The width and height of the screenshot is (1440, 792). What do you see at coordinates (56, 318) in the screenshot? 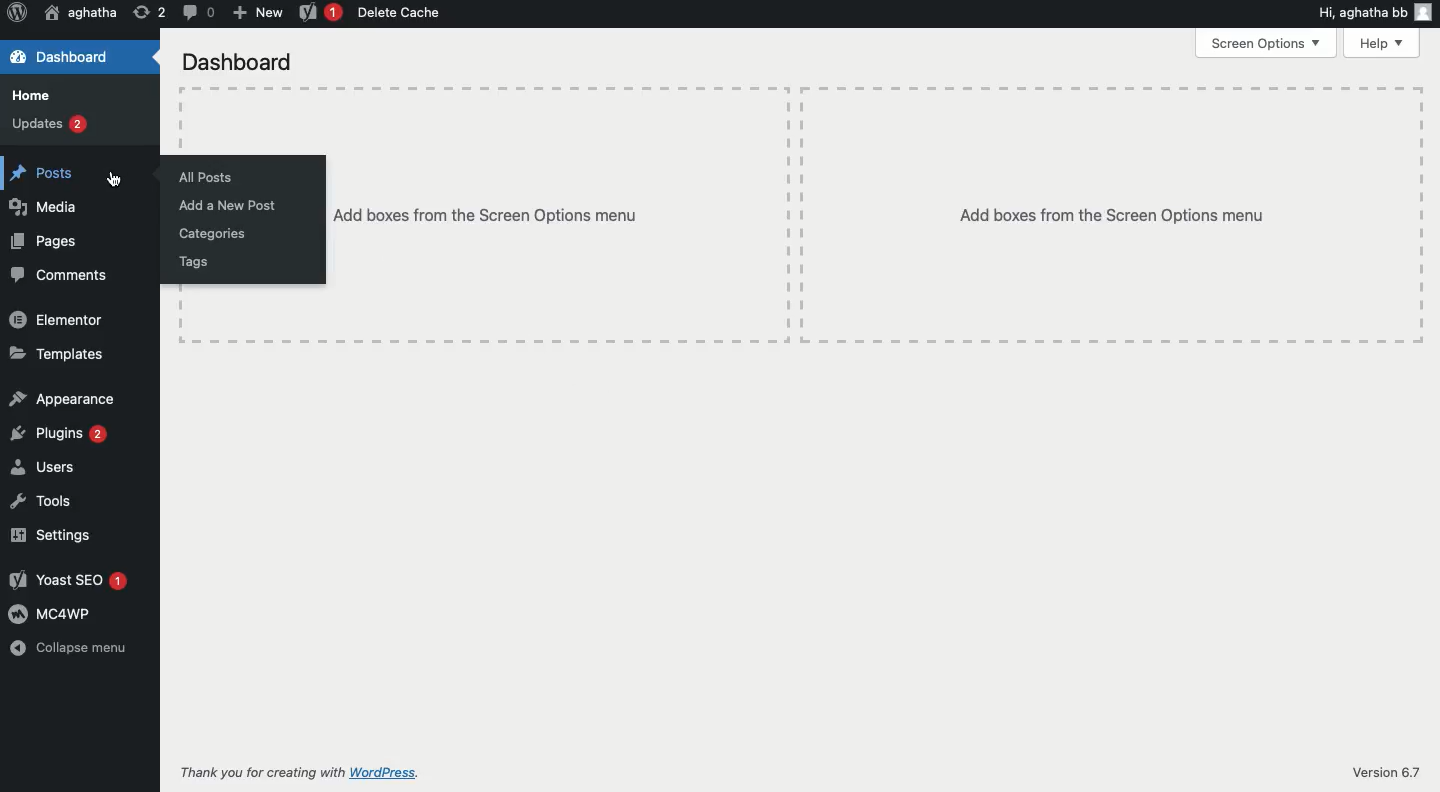
I see `Elementor` at bounding box center [56, 318].